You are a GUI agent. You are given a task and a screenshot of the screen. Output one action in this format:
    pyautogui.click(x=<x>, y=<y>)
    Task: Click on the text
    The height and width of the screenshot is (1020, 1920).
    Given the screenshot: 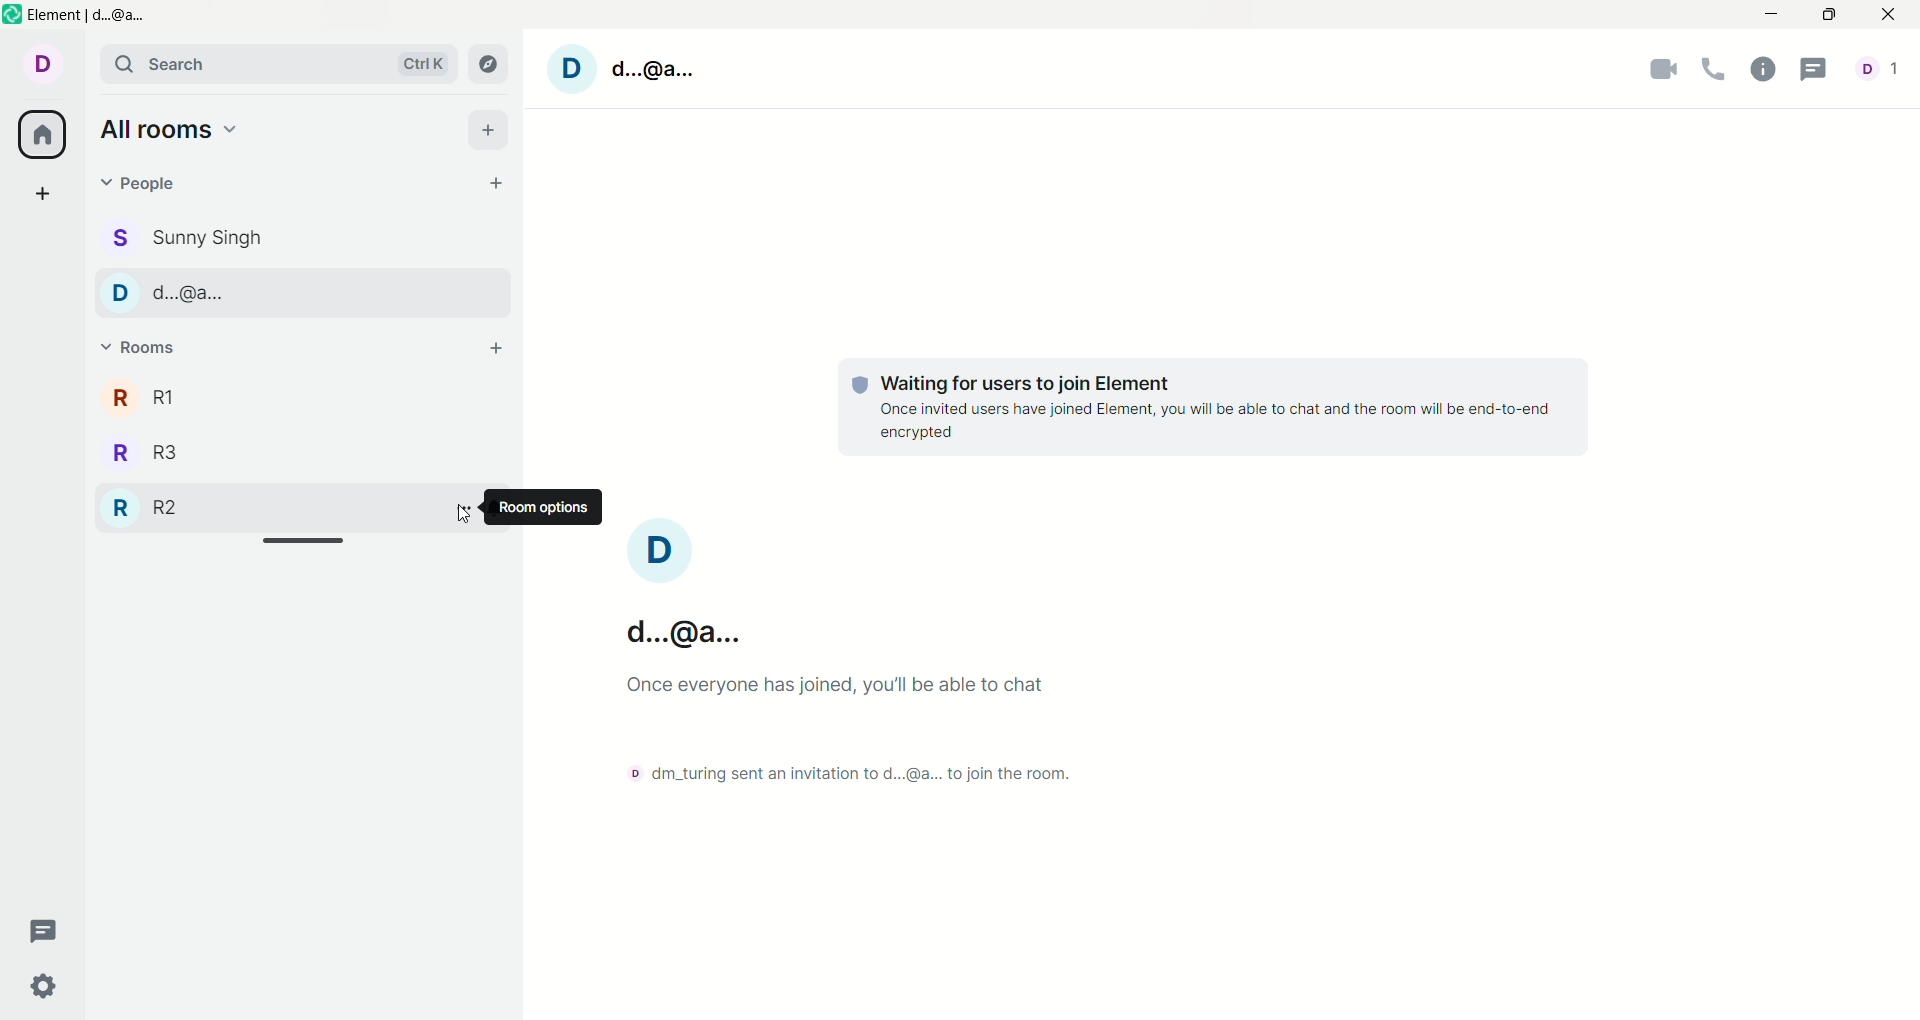 What is the action you would take?
    pyautogui.click(x=1213, y=401)
    